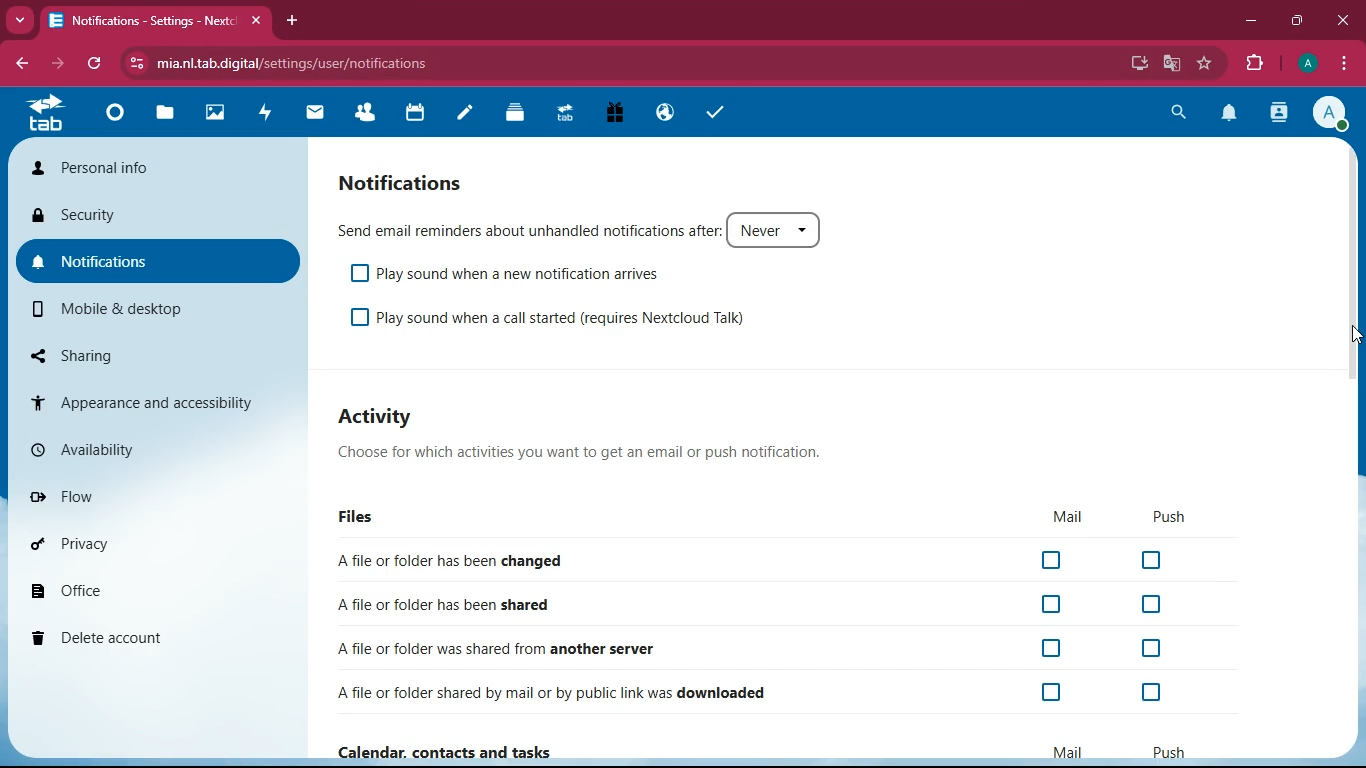  Describe the element at coordinates (1226, 114) in the screenshot. I see `notifications` at that location.